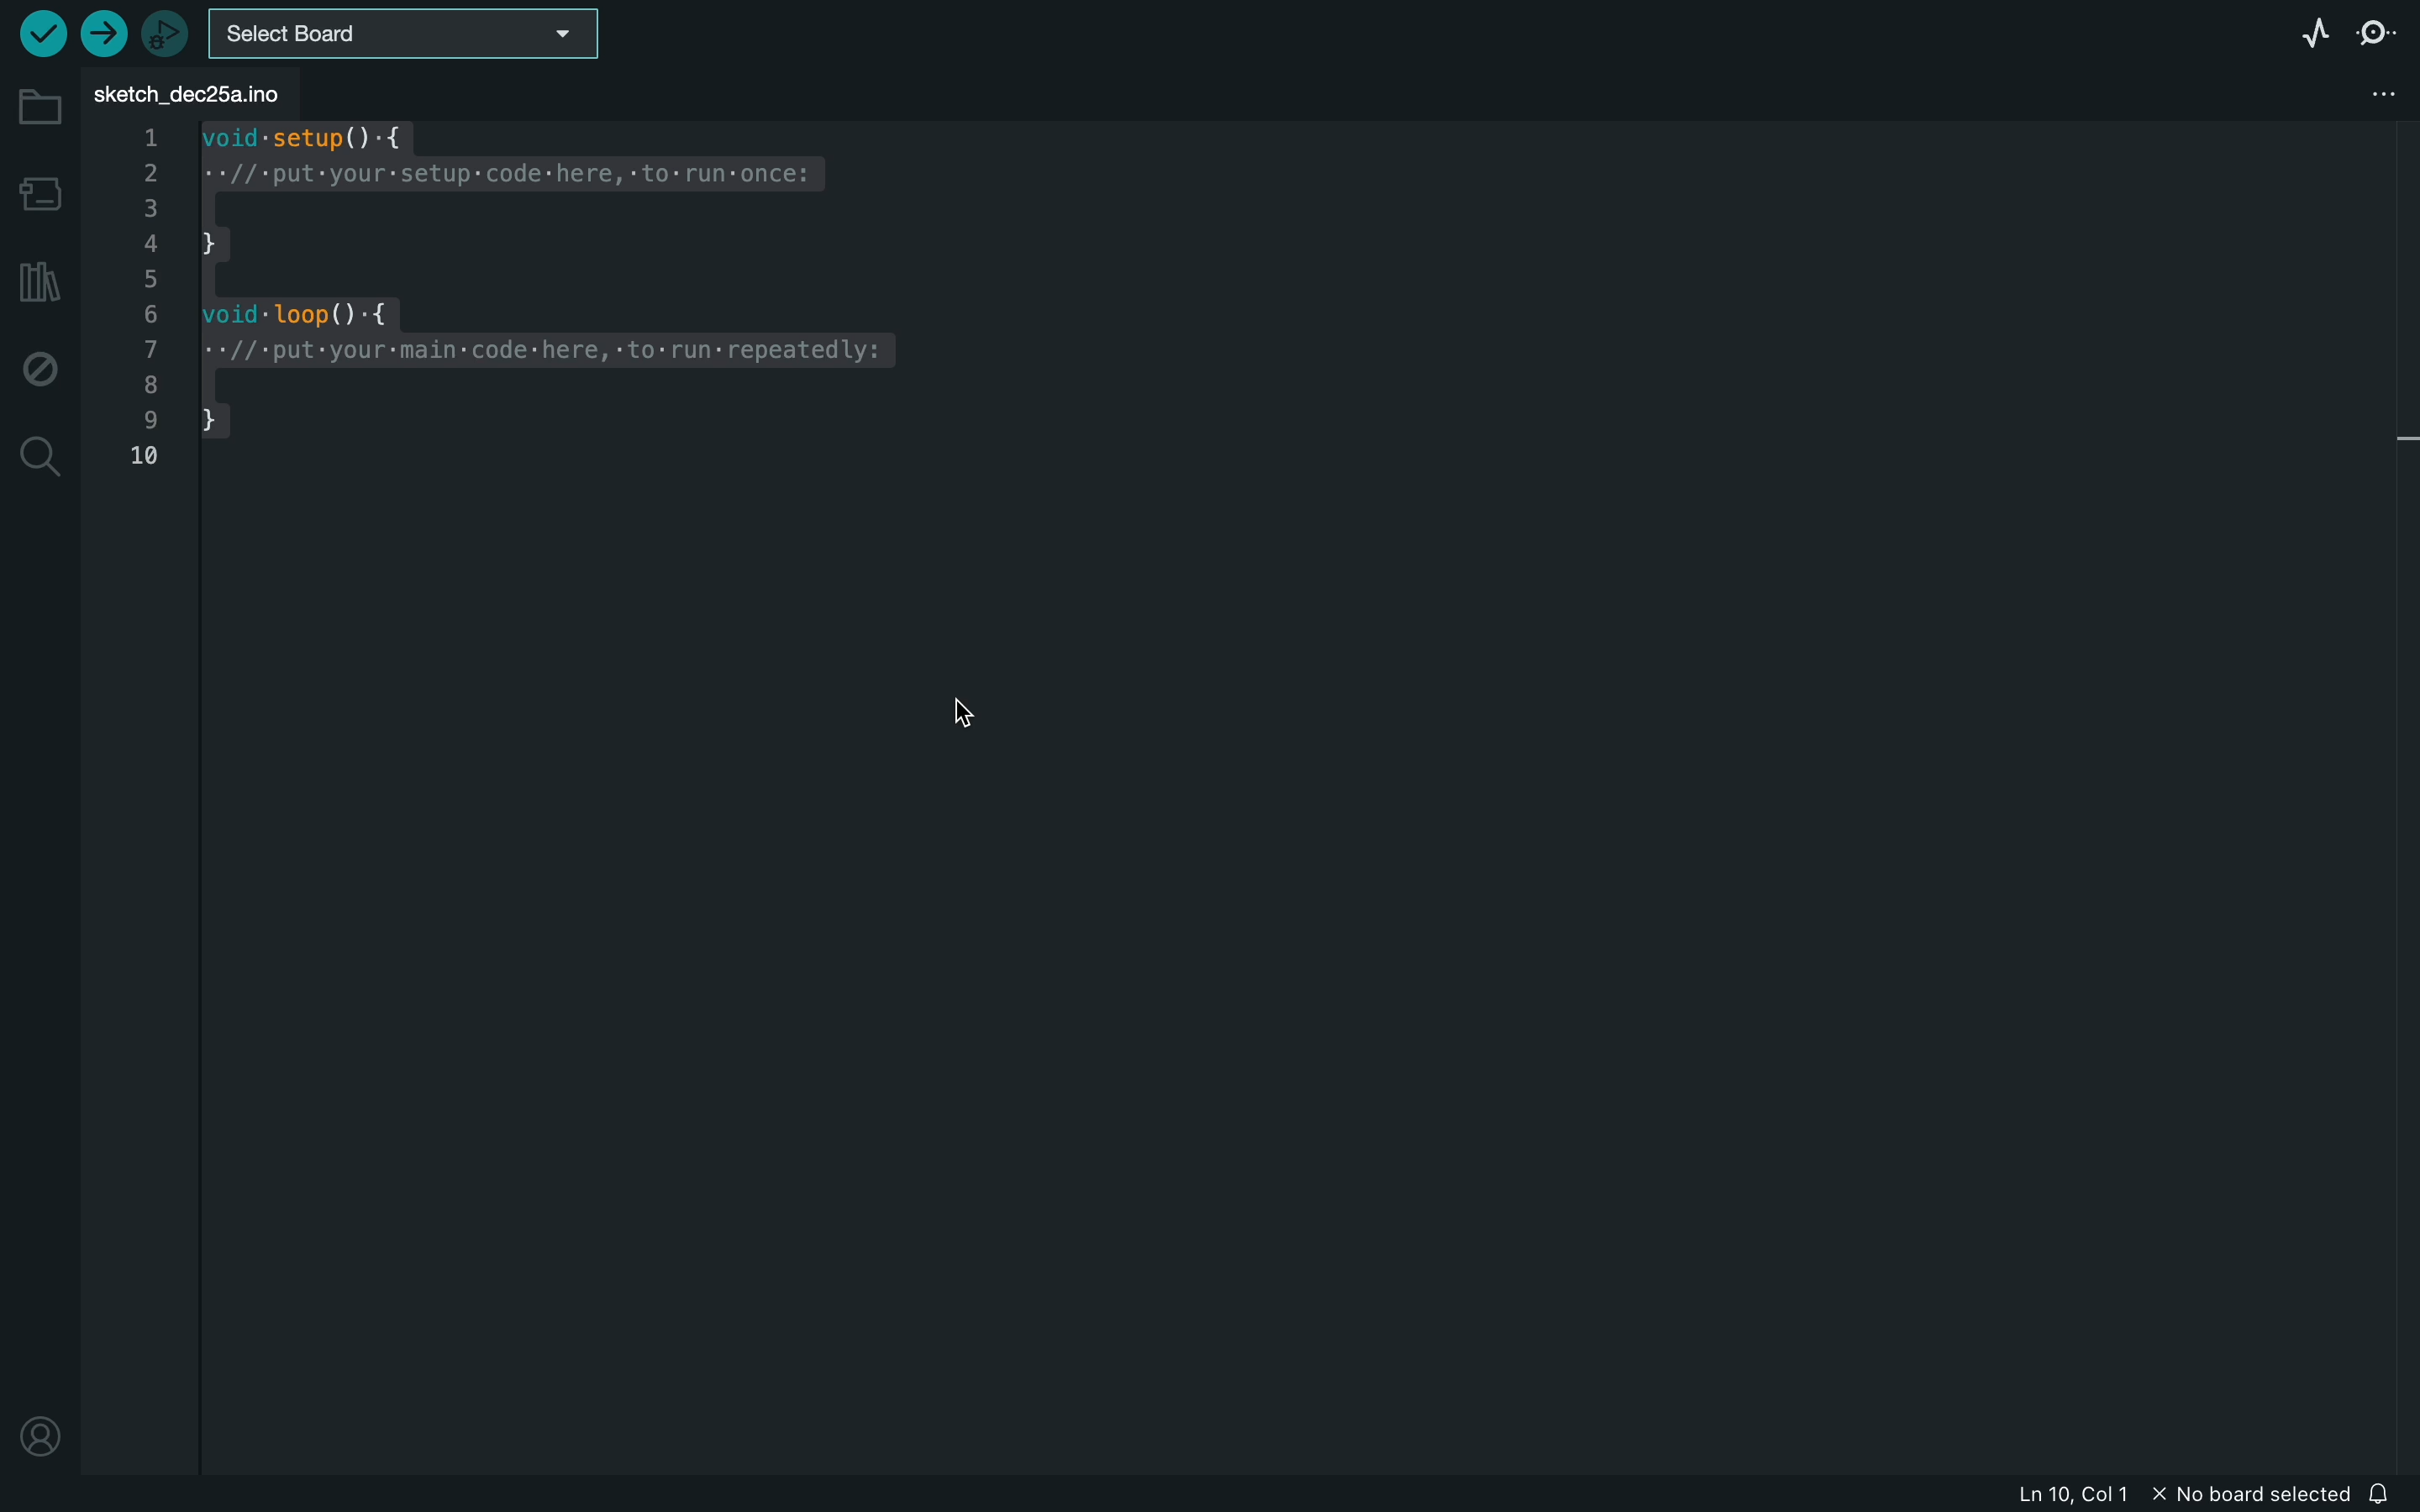 The image size is (2420, 1512). What do you see at coordinates (43, 33) in the screenshot?
I see `verify` at bounding box center [43, 33].